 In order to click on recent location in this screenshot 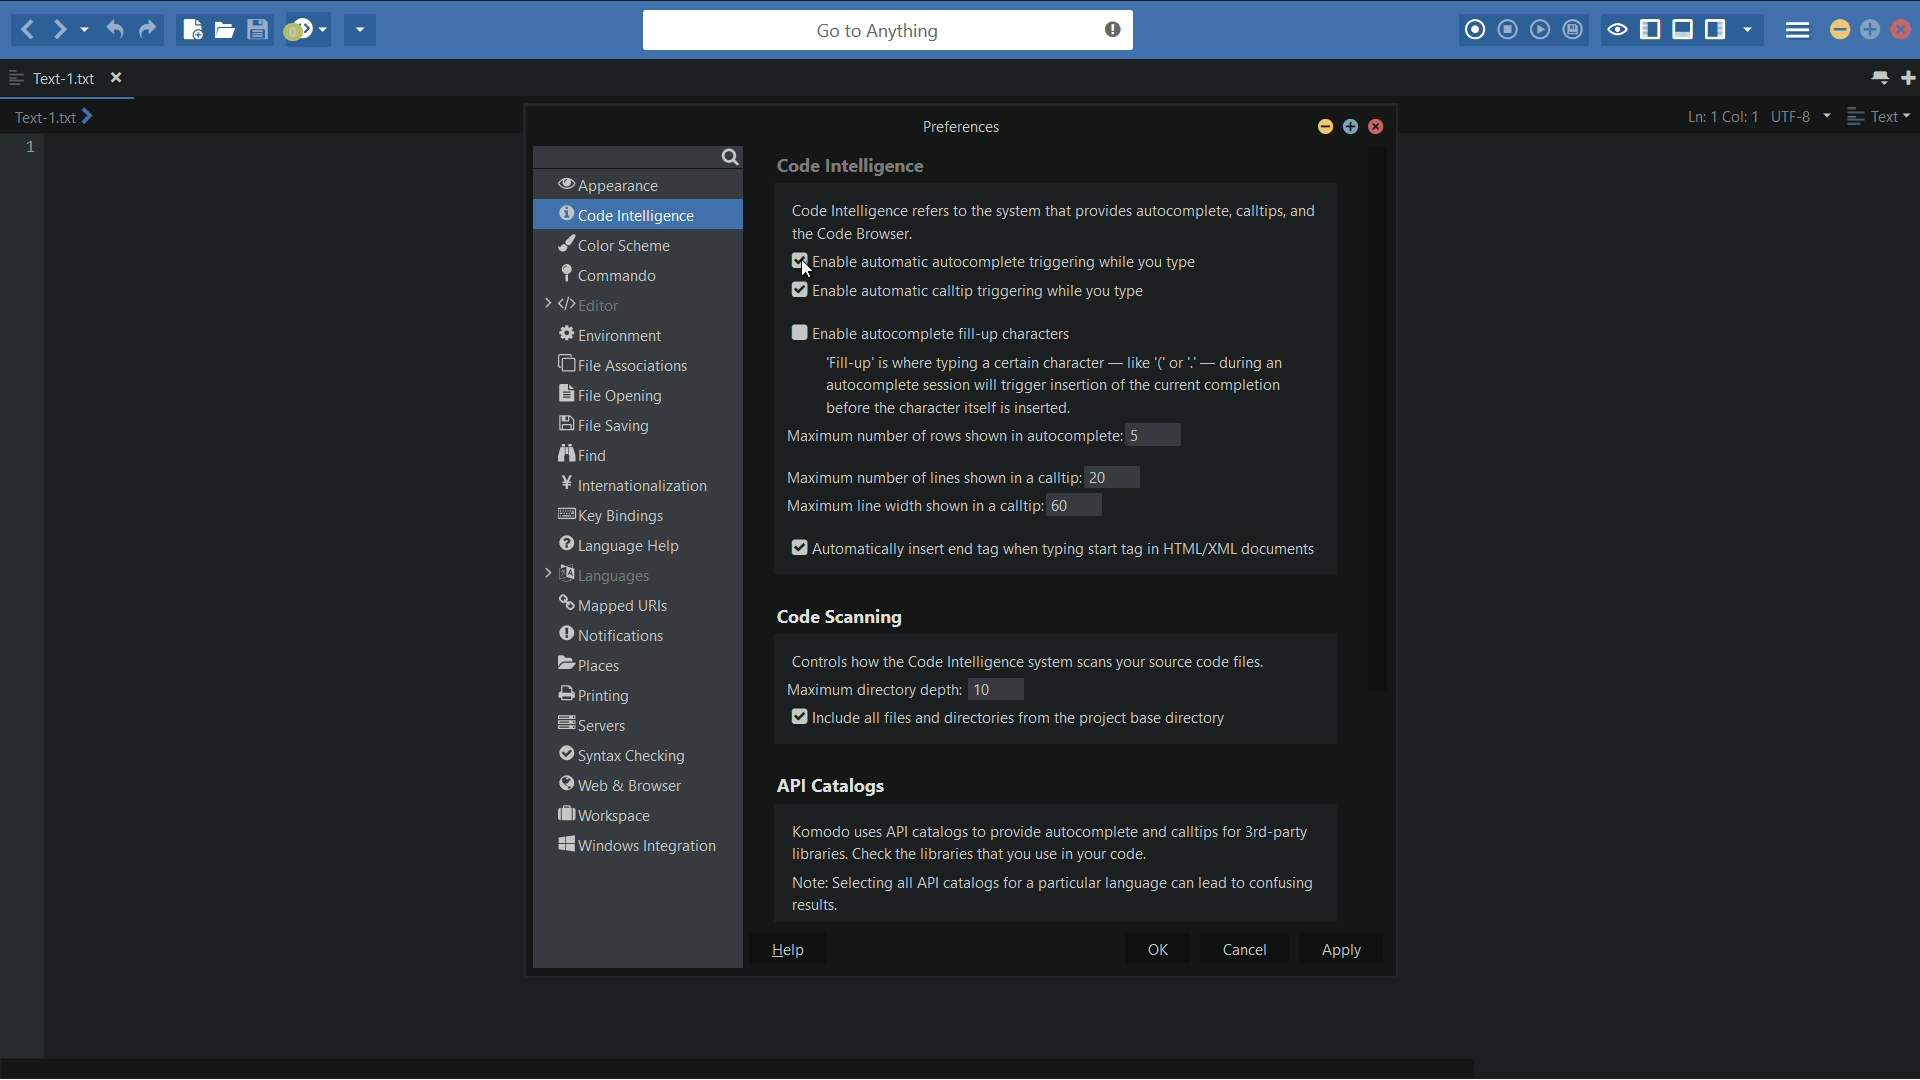, I will do `click(82, 33)`.